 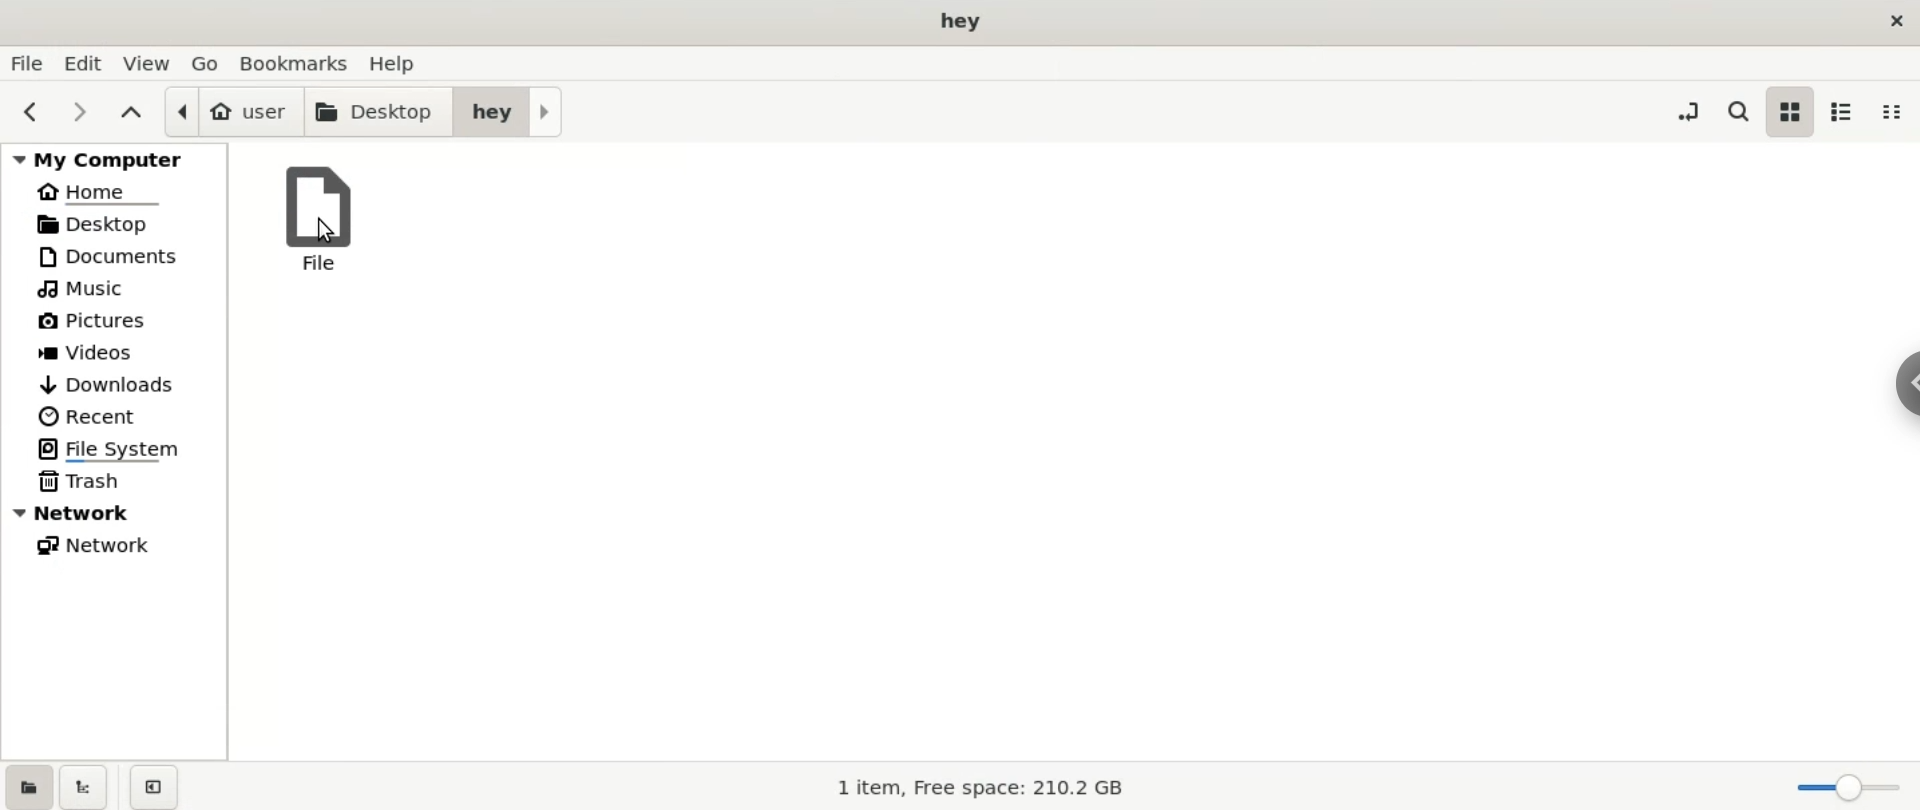 I want to click on recent, so click(x=115, y=416).